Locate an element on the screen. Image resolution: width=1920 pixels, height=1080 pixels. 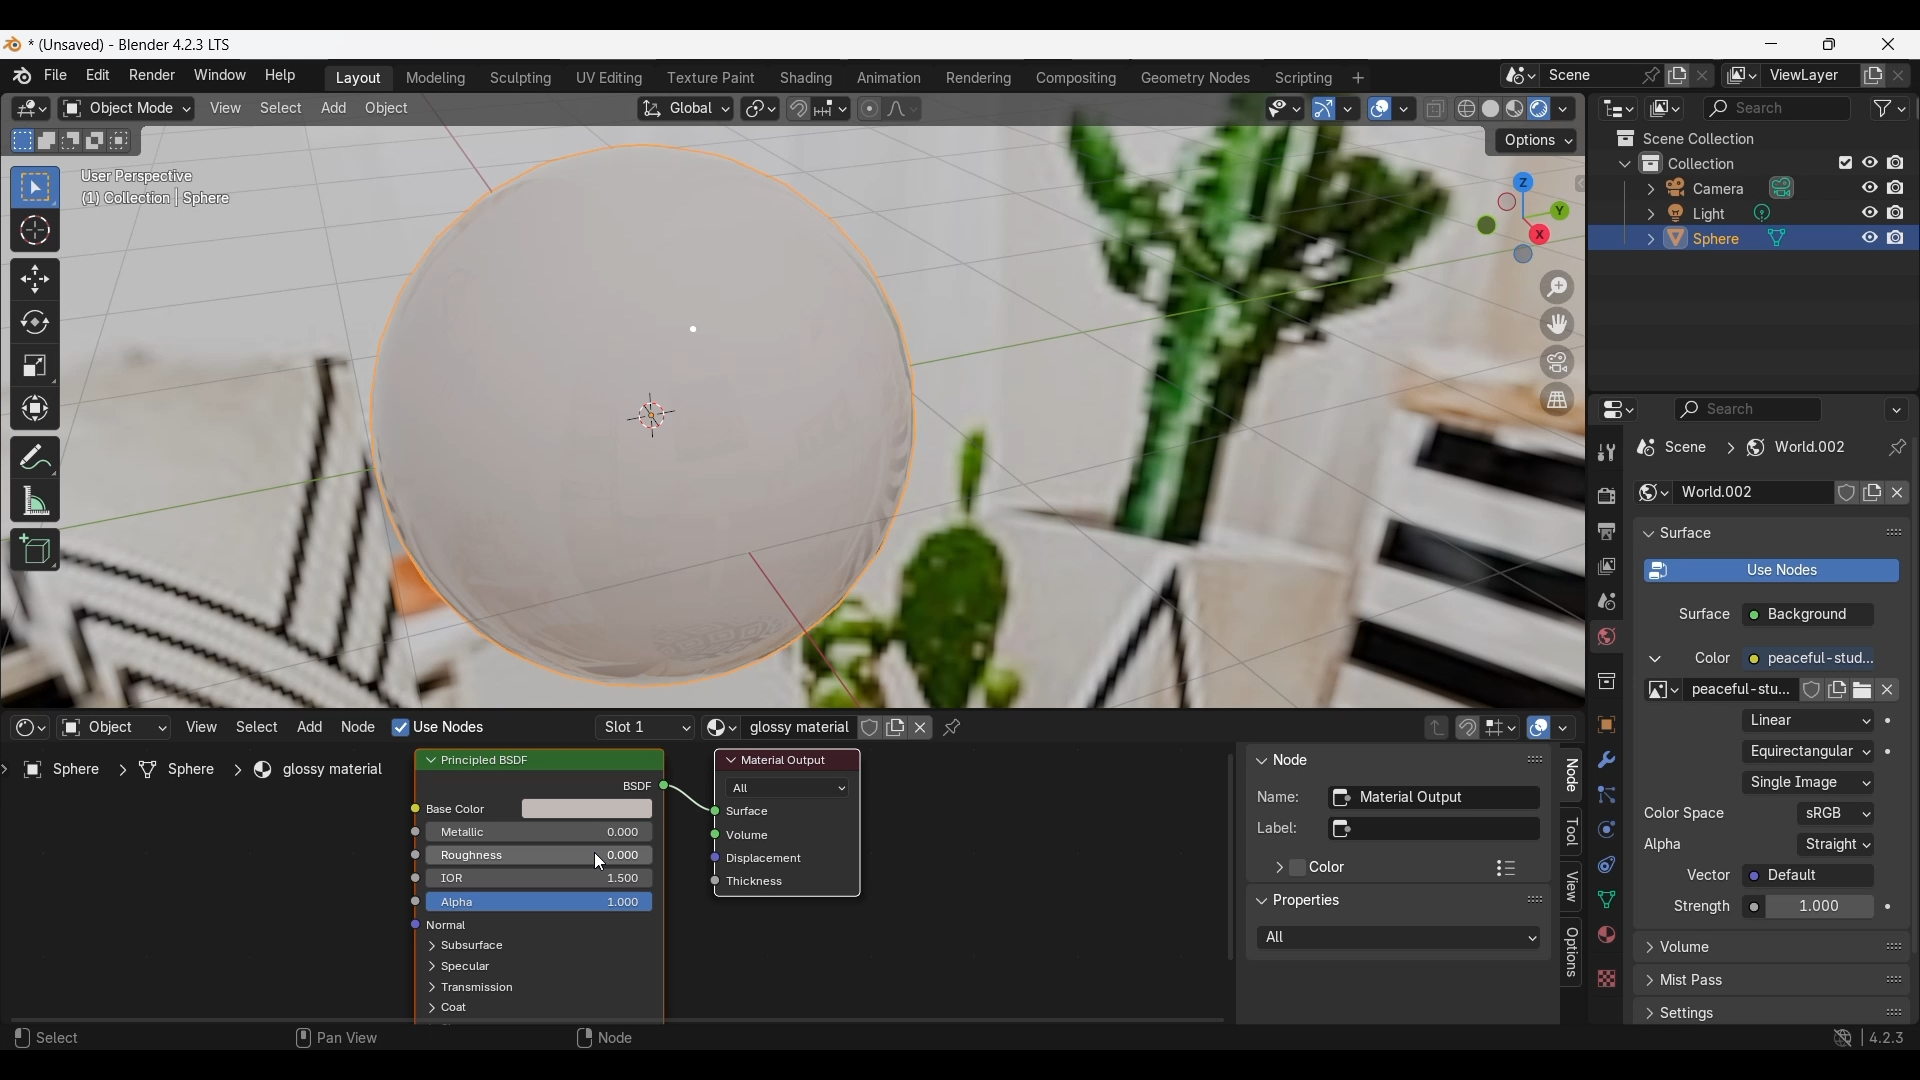
Animate property is located at coordinates (1888, 721).